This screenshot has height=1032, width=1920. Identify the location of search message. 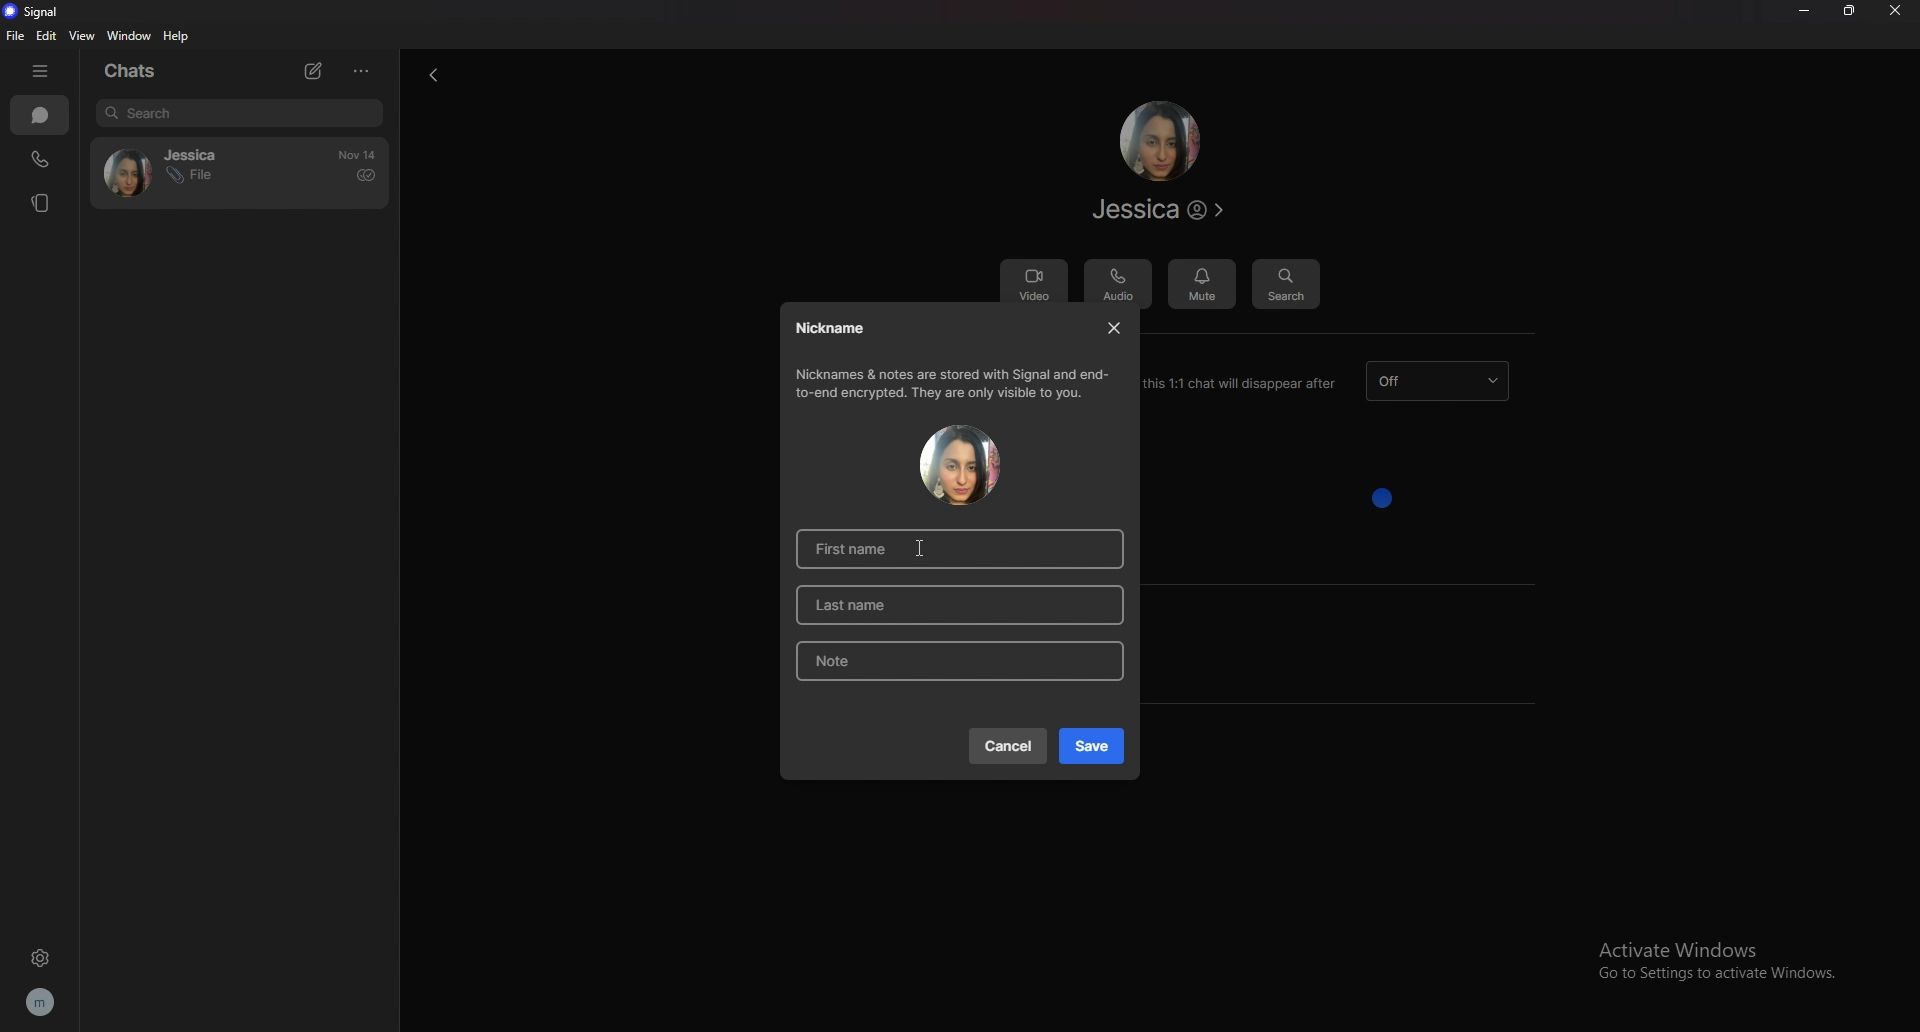
(1286, 285).